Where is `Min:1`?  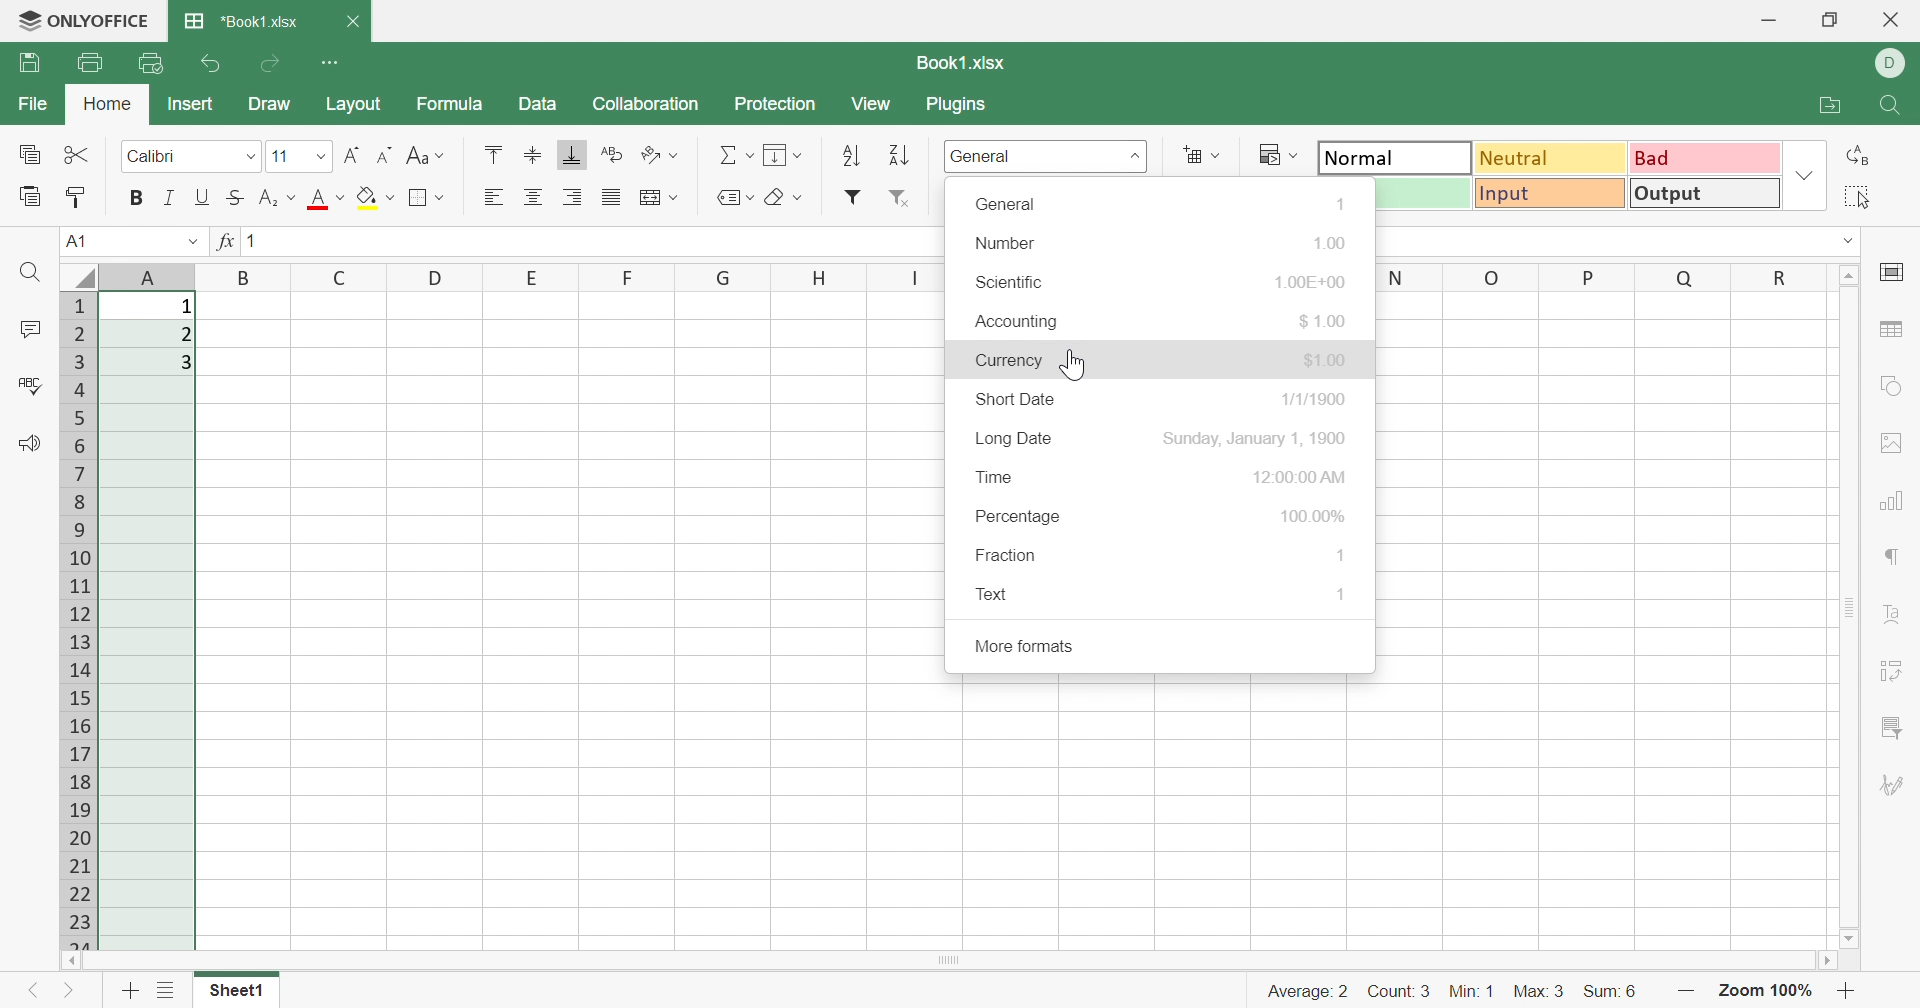
Min:1 is located at coordinates (1470, 991).